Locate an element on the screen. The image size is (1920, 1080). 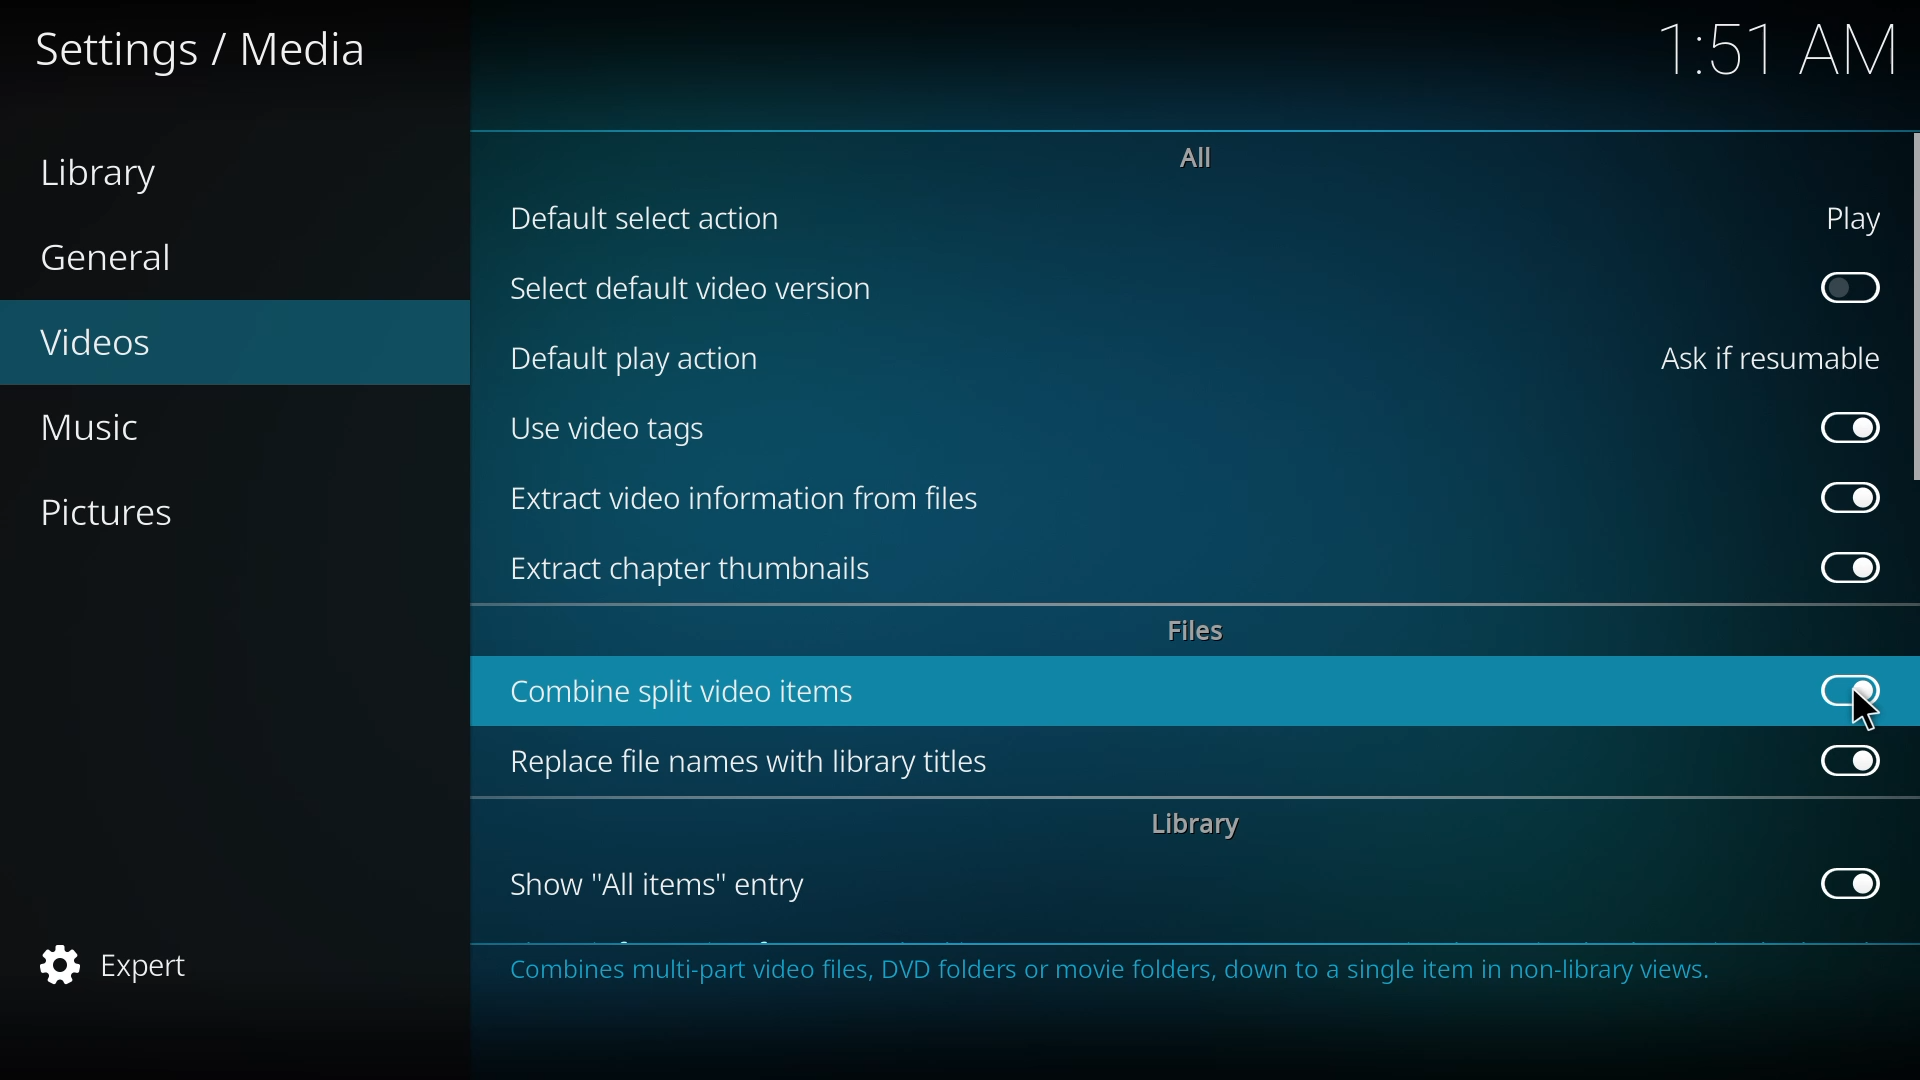
enabled is located at coordinates (1852, 688).